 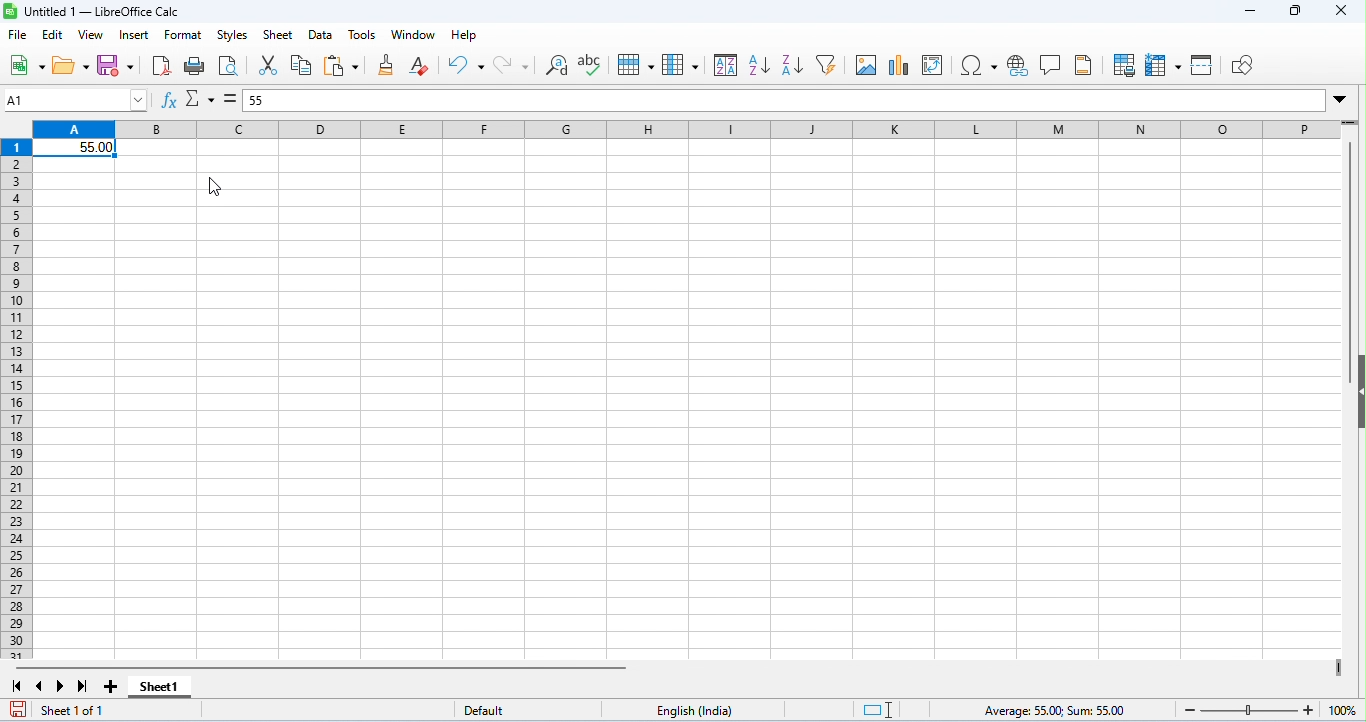 What do you see at coordinates (92, 11) in the screenshot?
I see `title` at bounding box center [92, 11].